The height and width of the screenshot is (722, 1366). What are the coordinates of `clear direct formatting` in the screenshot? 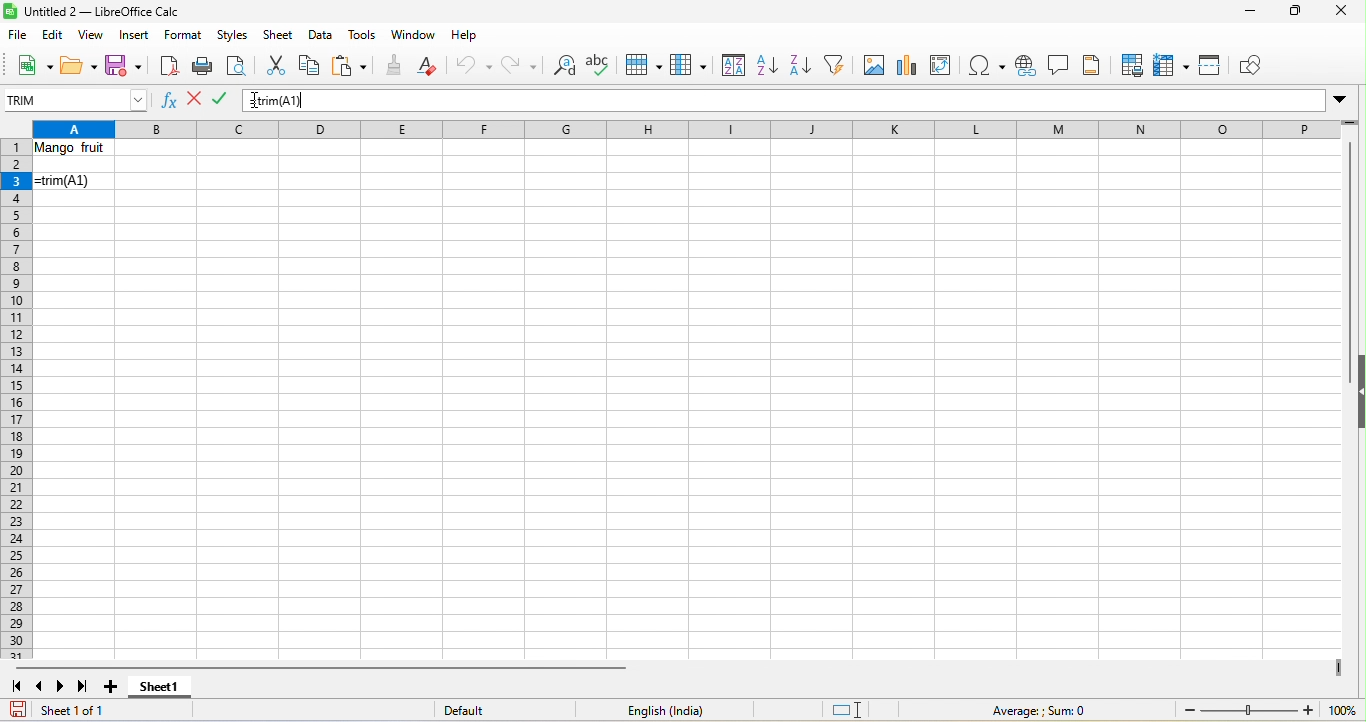 It's located at (432, 68).